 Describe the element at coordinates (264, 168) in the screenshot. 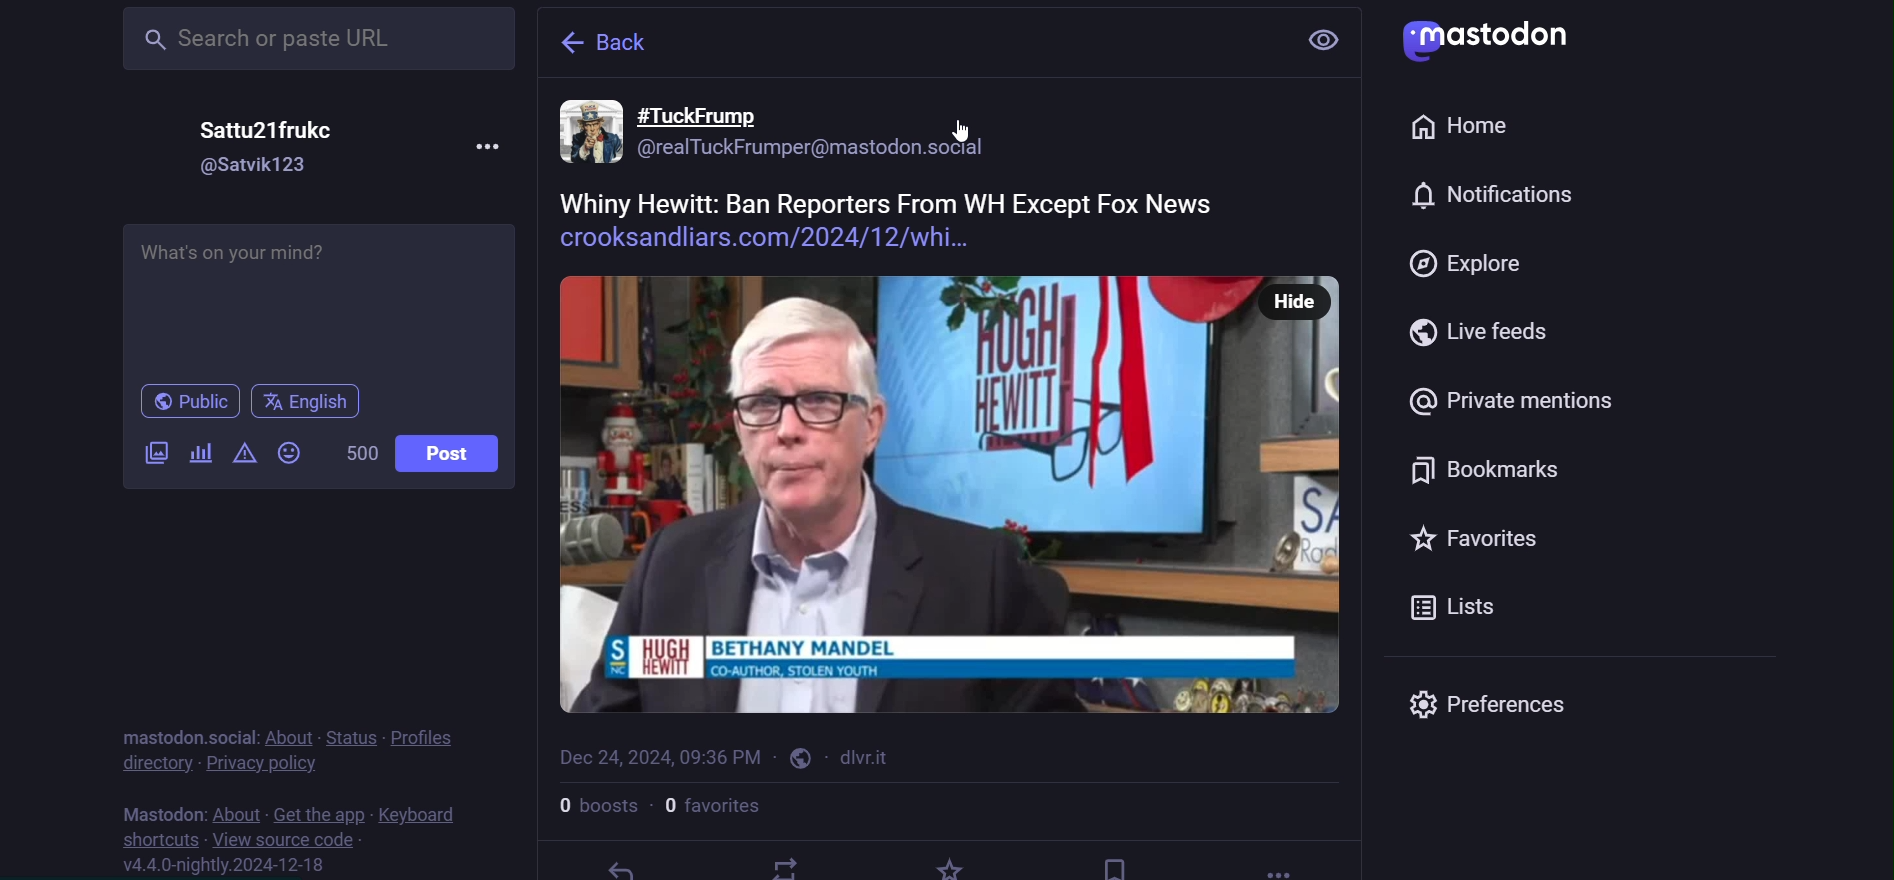

I see `id` at that location.